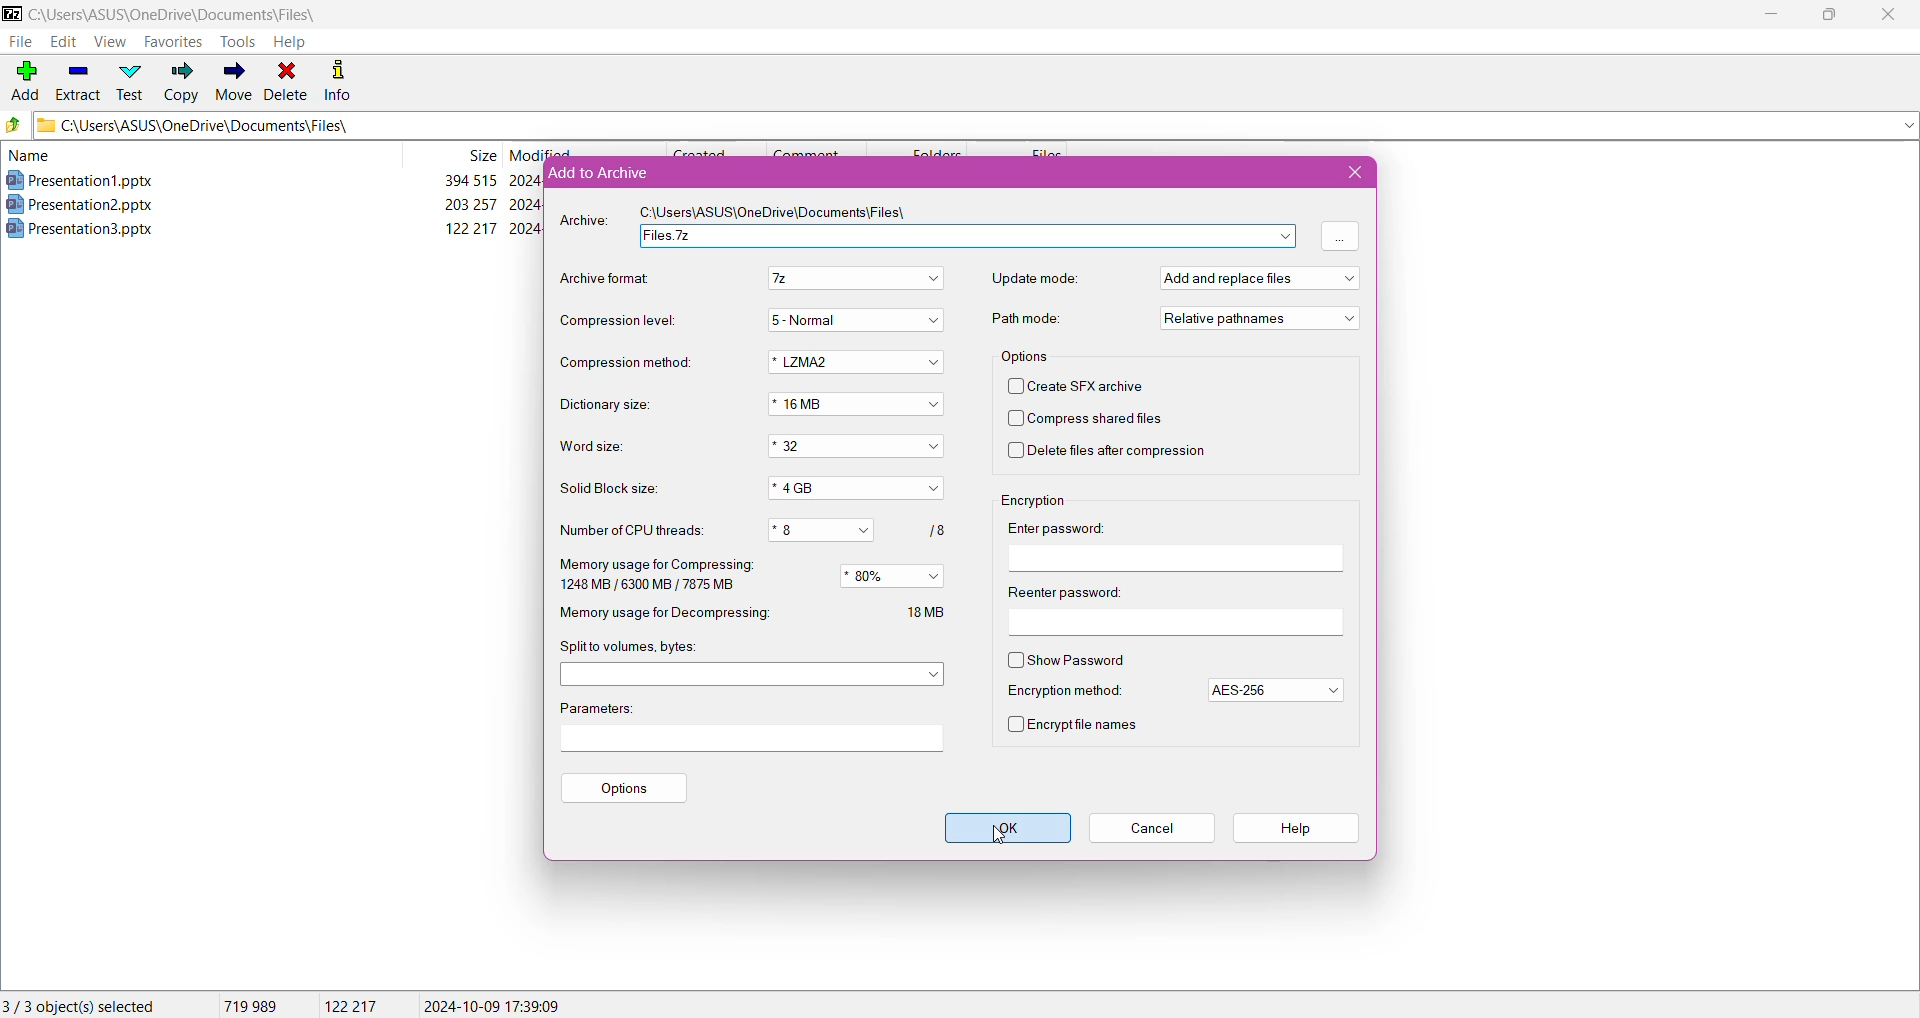 This screenshot has width=1920, height=1018. What do you see at coordinates (62, 42) in the screenshot?
I see `Edit` at bounding box center [62, 42].